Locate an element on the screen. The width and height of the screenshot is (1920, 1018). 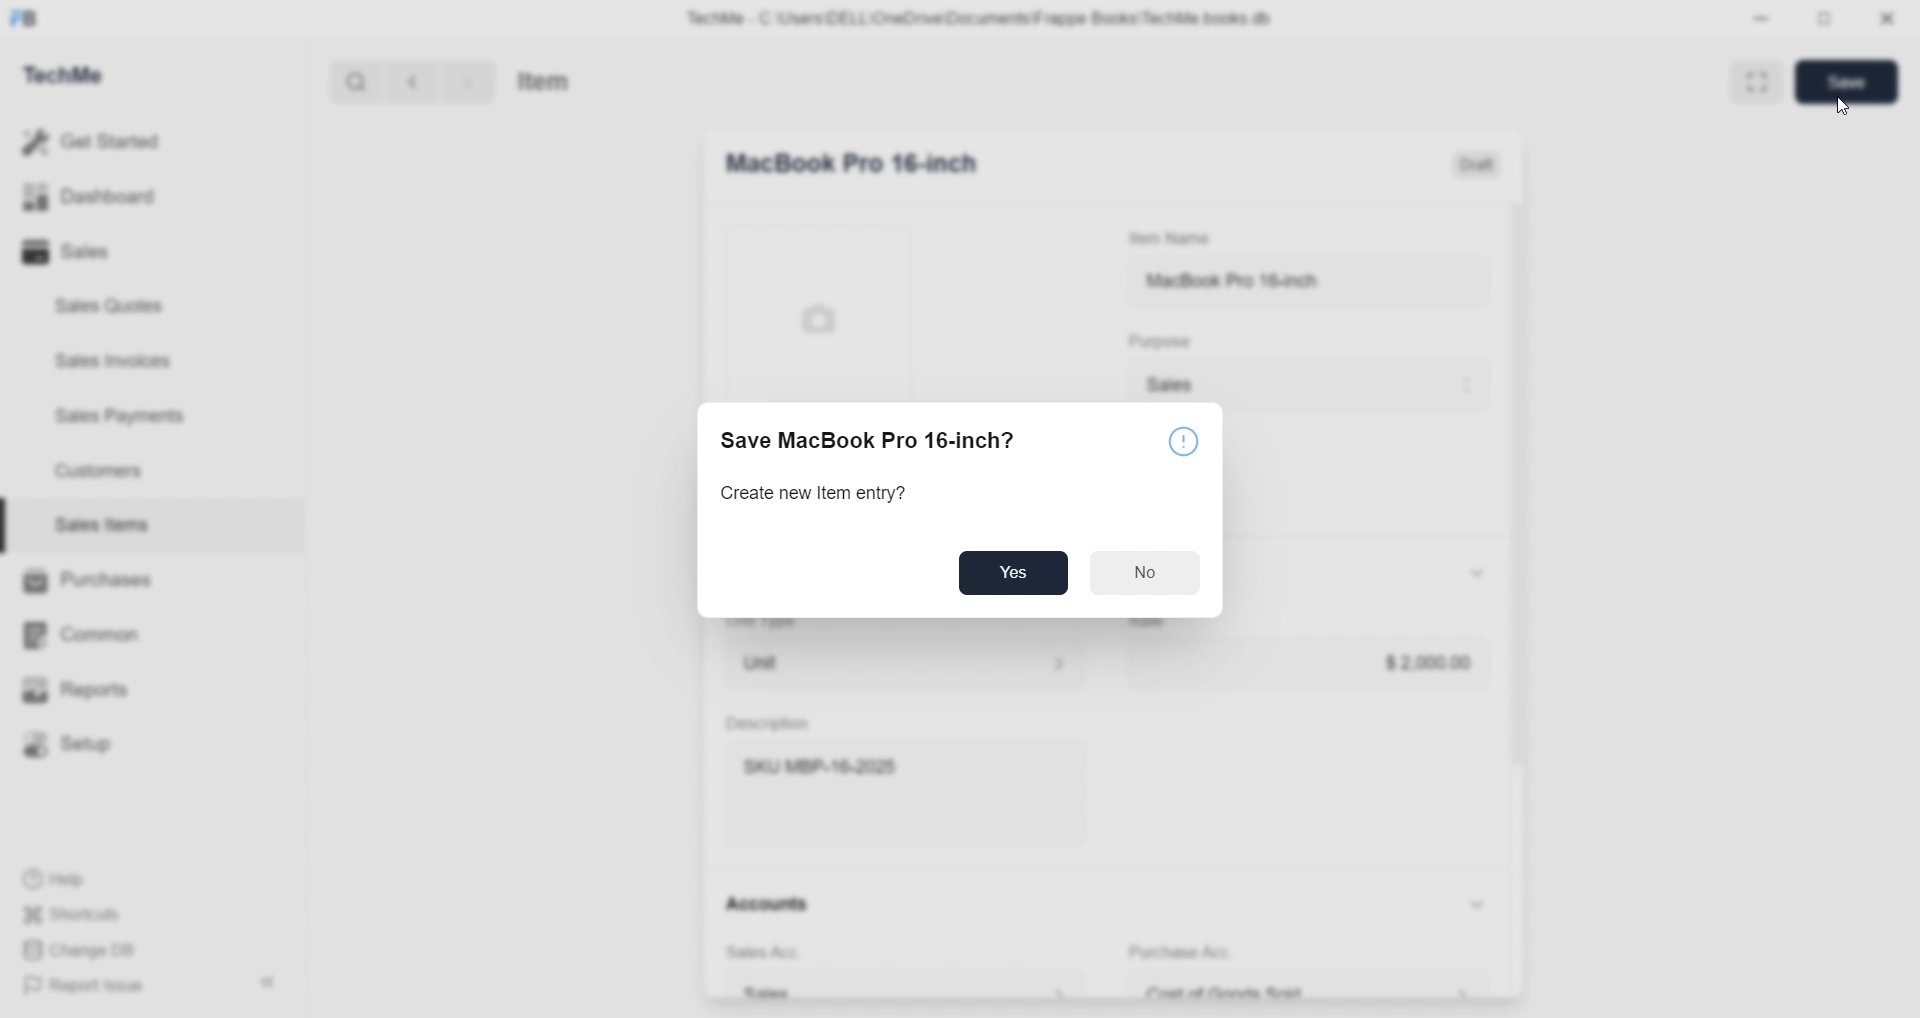
caution is located at coordinates (1185, 441).